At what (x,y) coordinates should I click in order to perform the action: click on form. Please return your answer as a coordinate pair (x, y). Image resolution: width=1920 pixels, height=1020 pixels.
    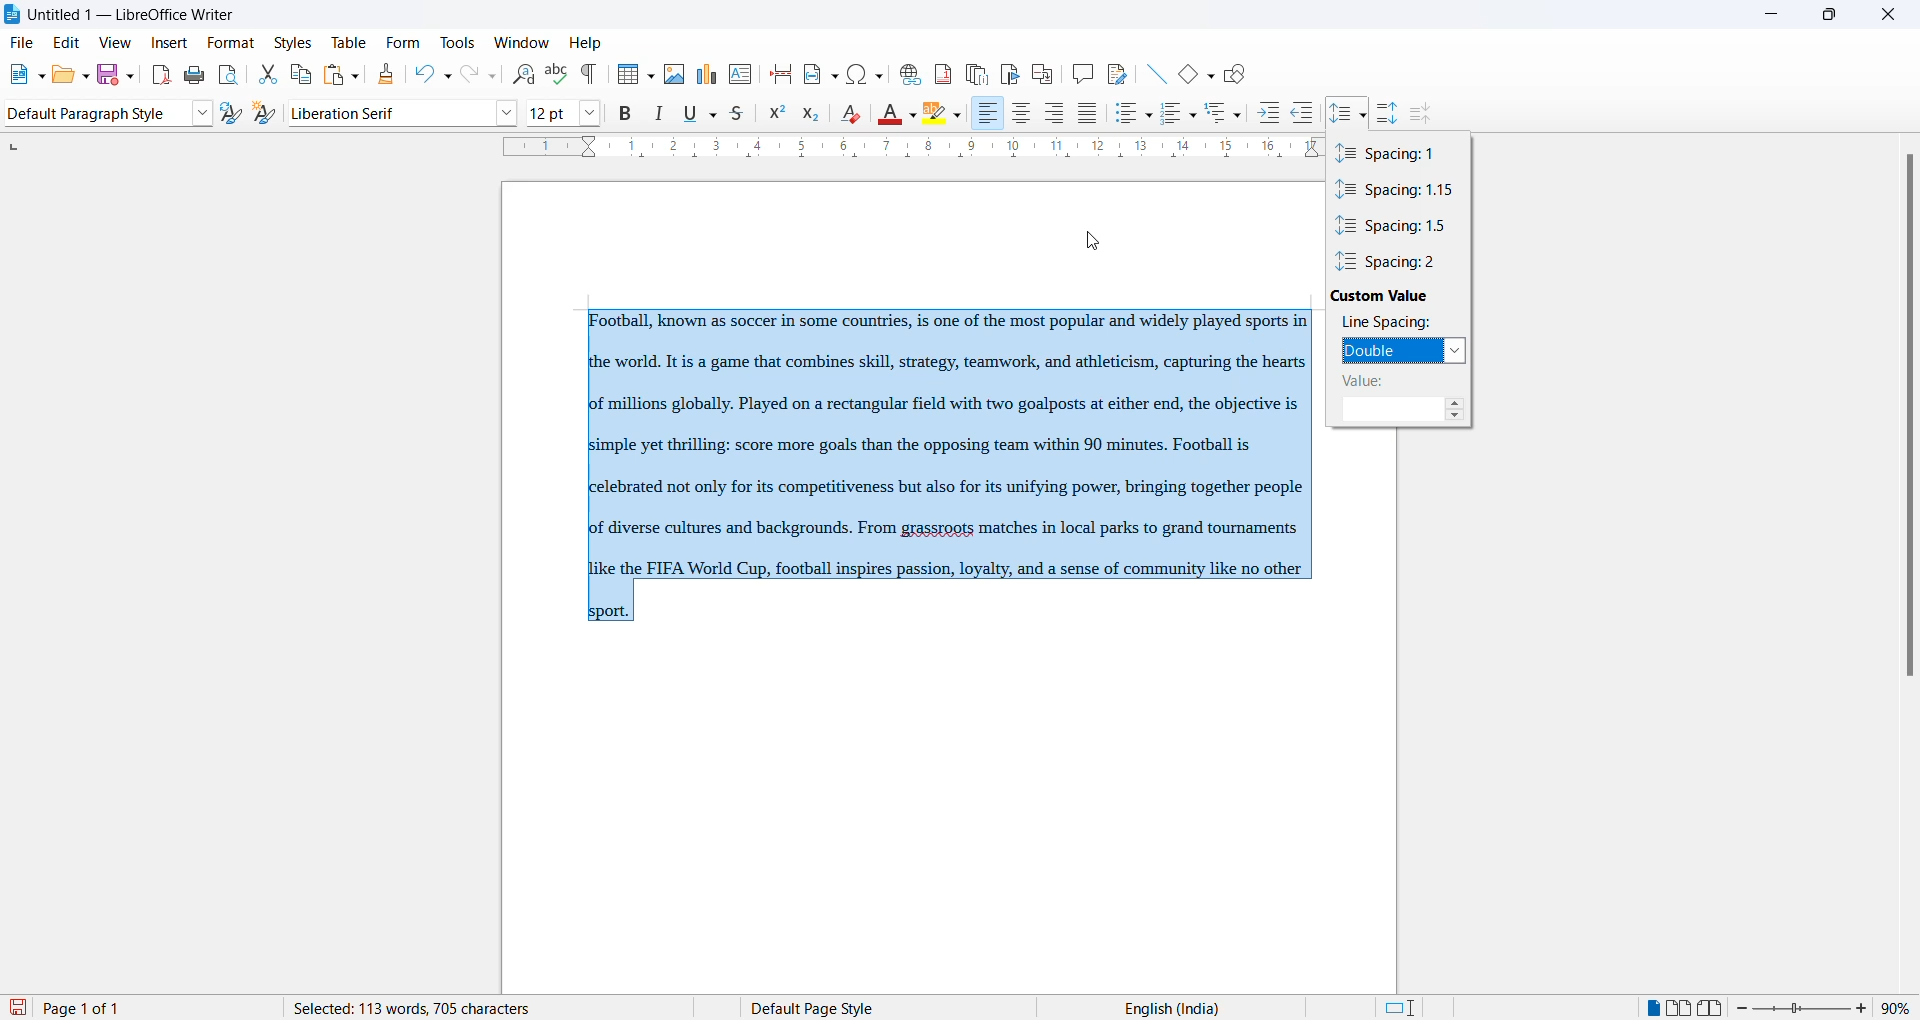
    Looking at the image, I should click on (400, 42).